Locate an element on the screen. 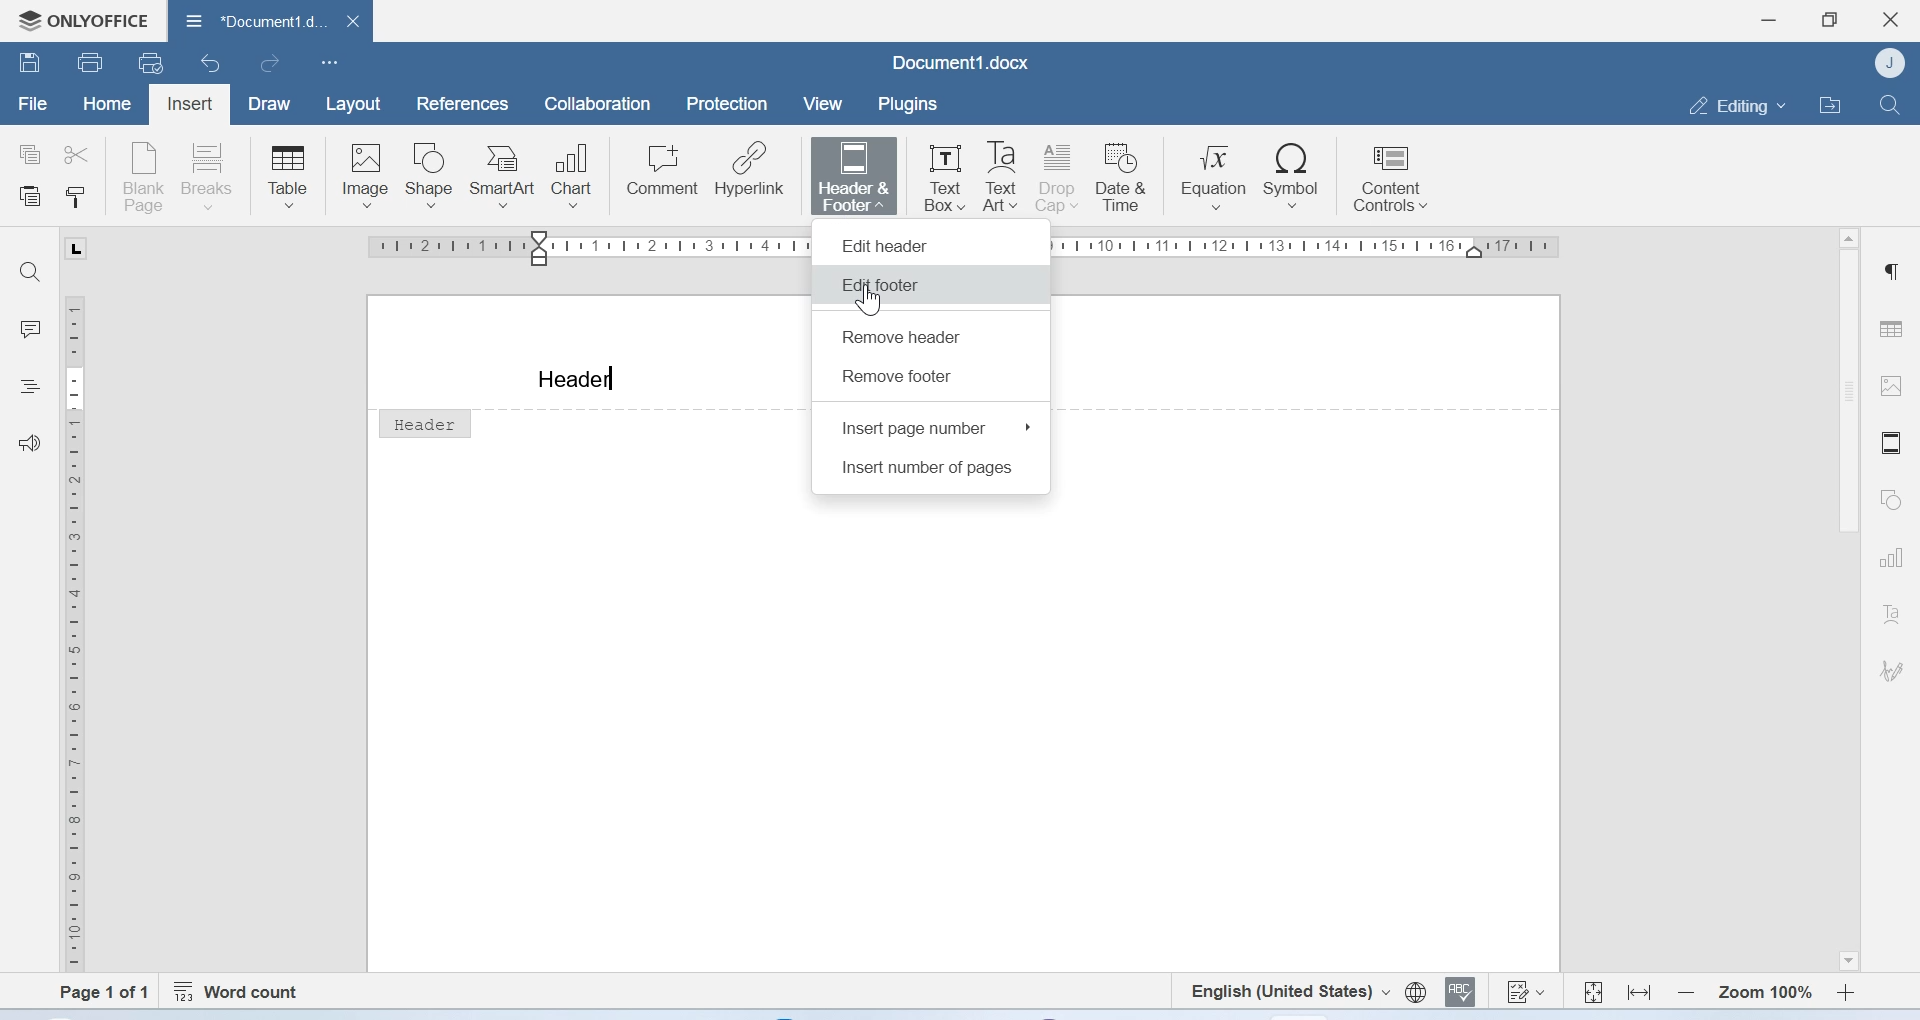  Charts is located at coordinates (1890, 559).